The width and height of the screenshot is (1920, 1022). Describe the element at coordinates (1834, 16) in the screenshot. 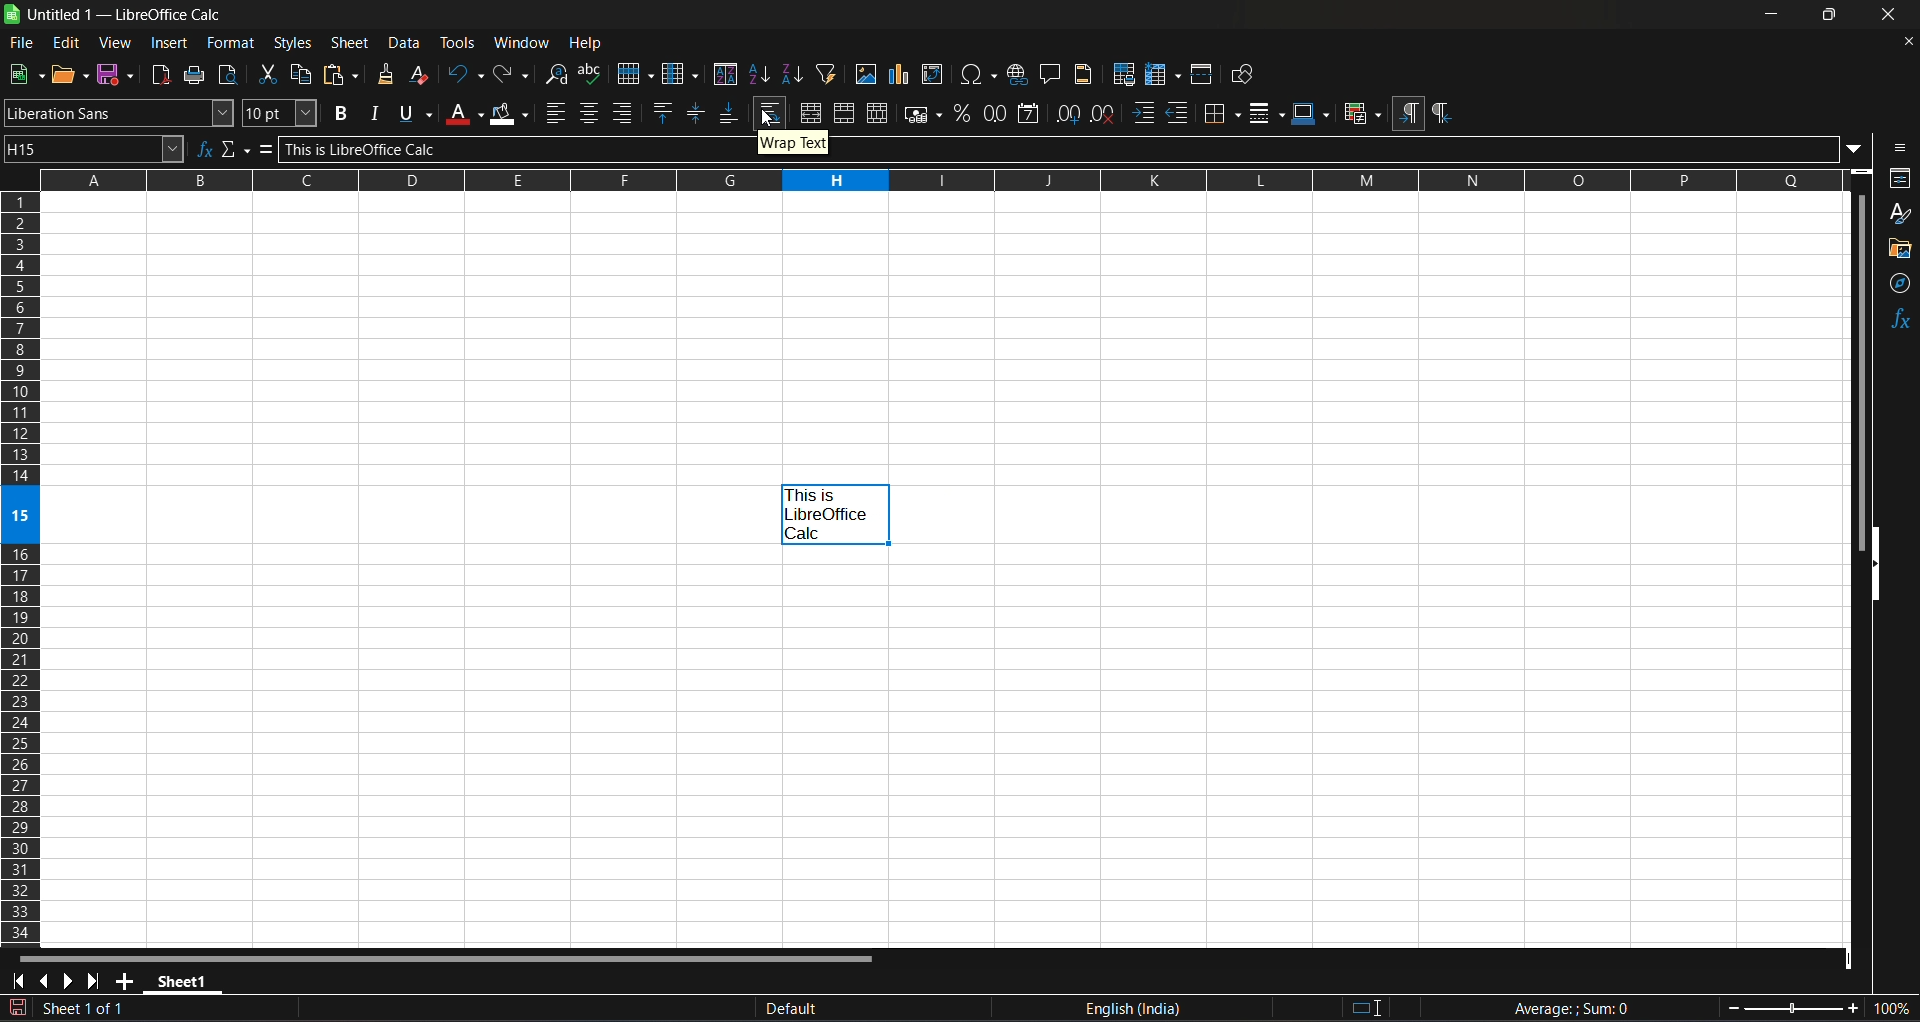

I see `maximize` at that location.